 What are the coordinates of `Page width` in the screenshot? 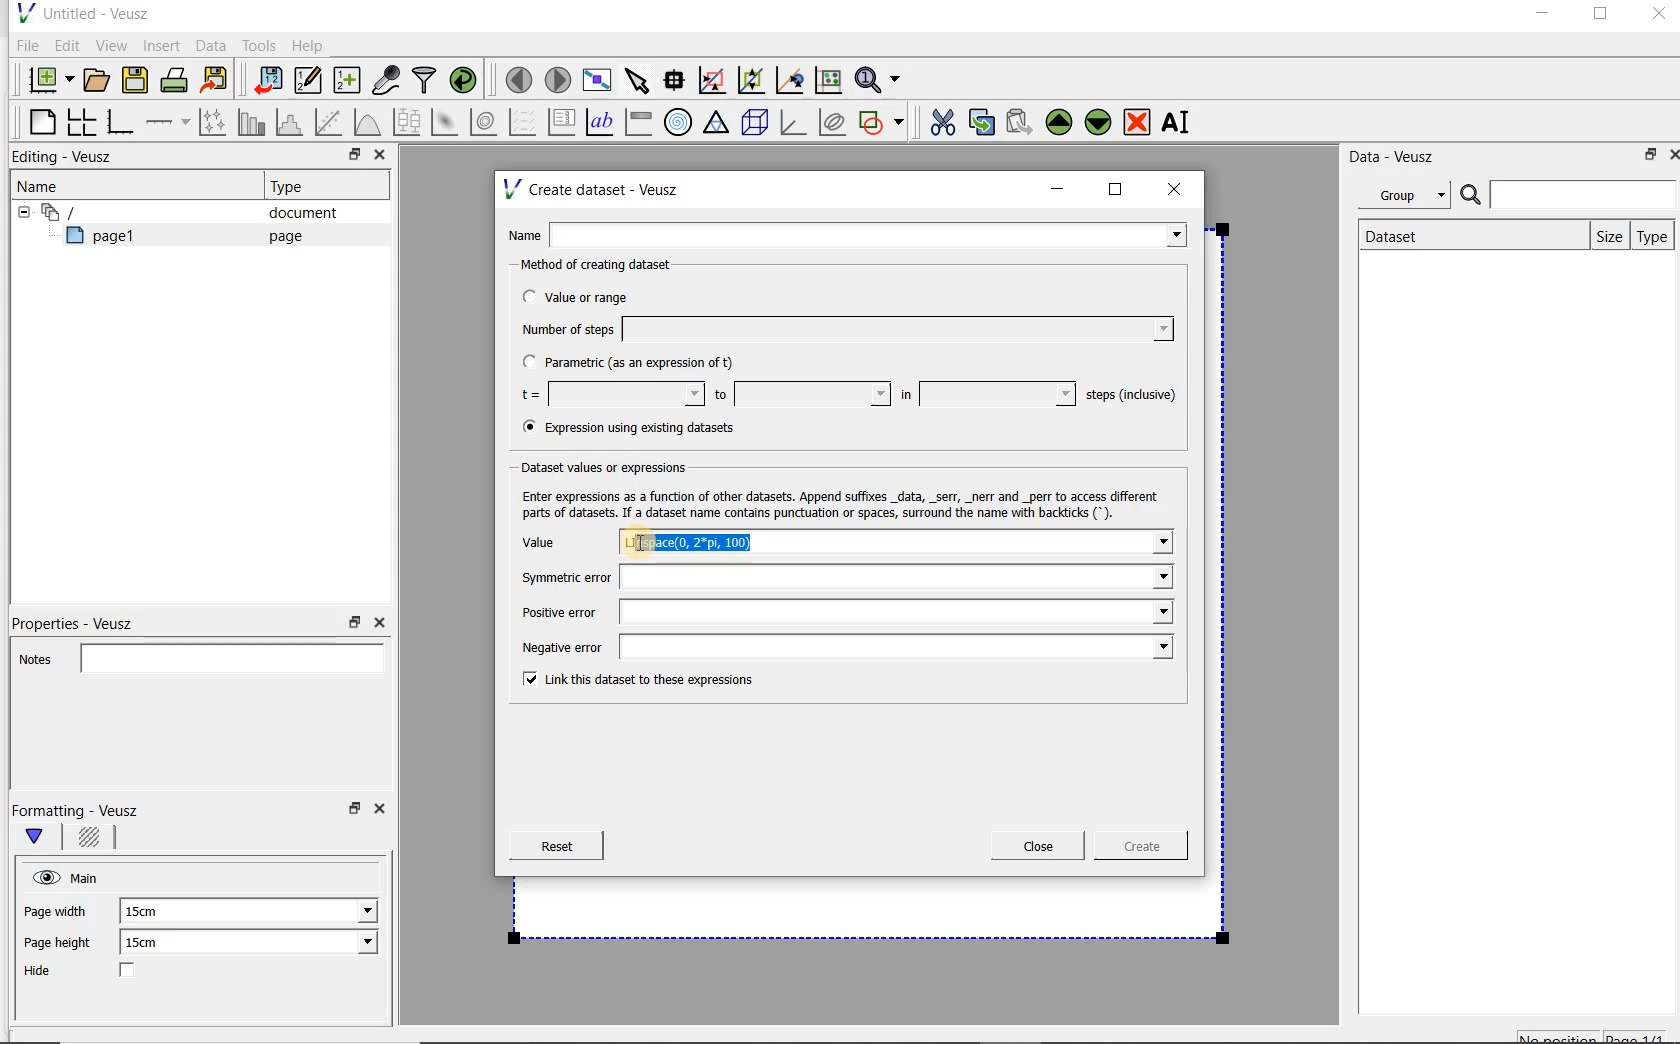 It's located at (56, 908).